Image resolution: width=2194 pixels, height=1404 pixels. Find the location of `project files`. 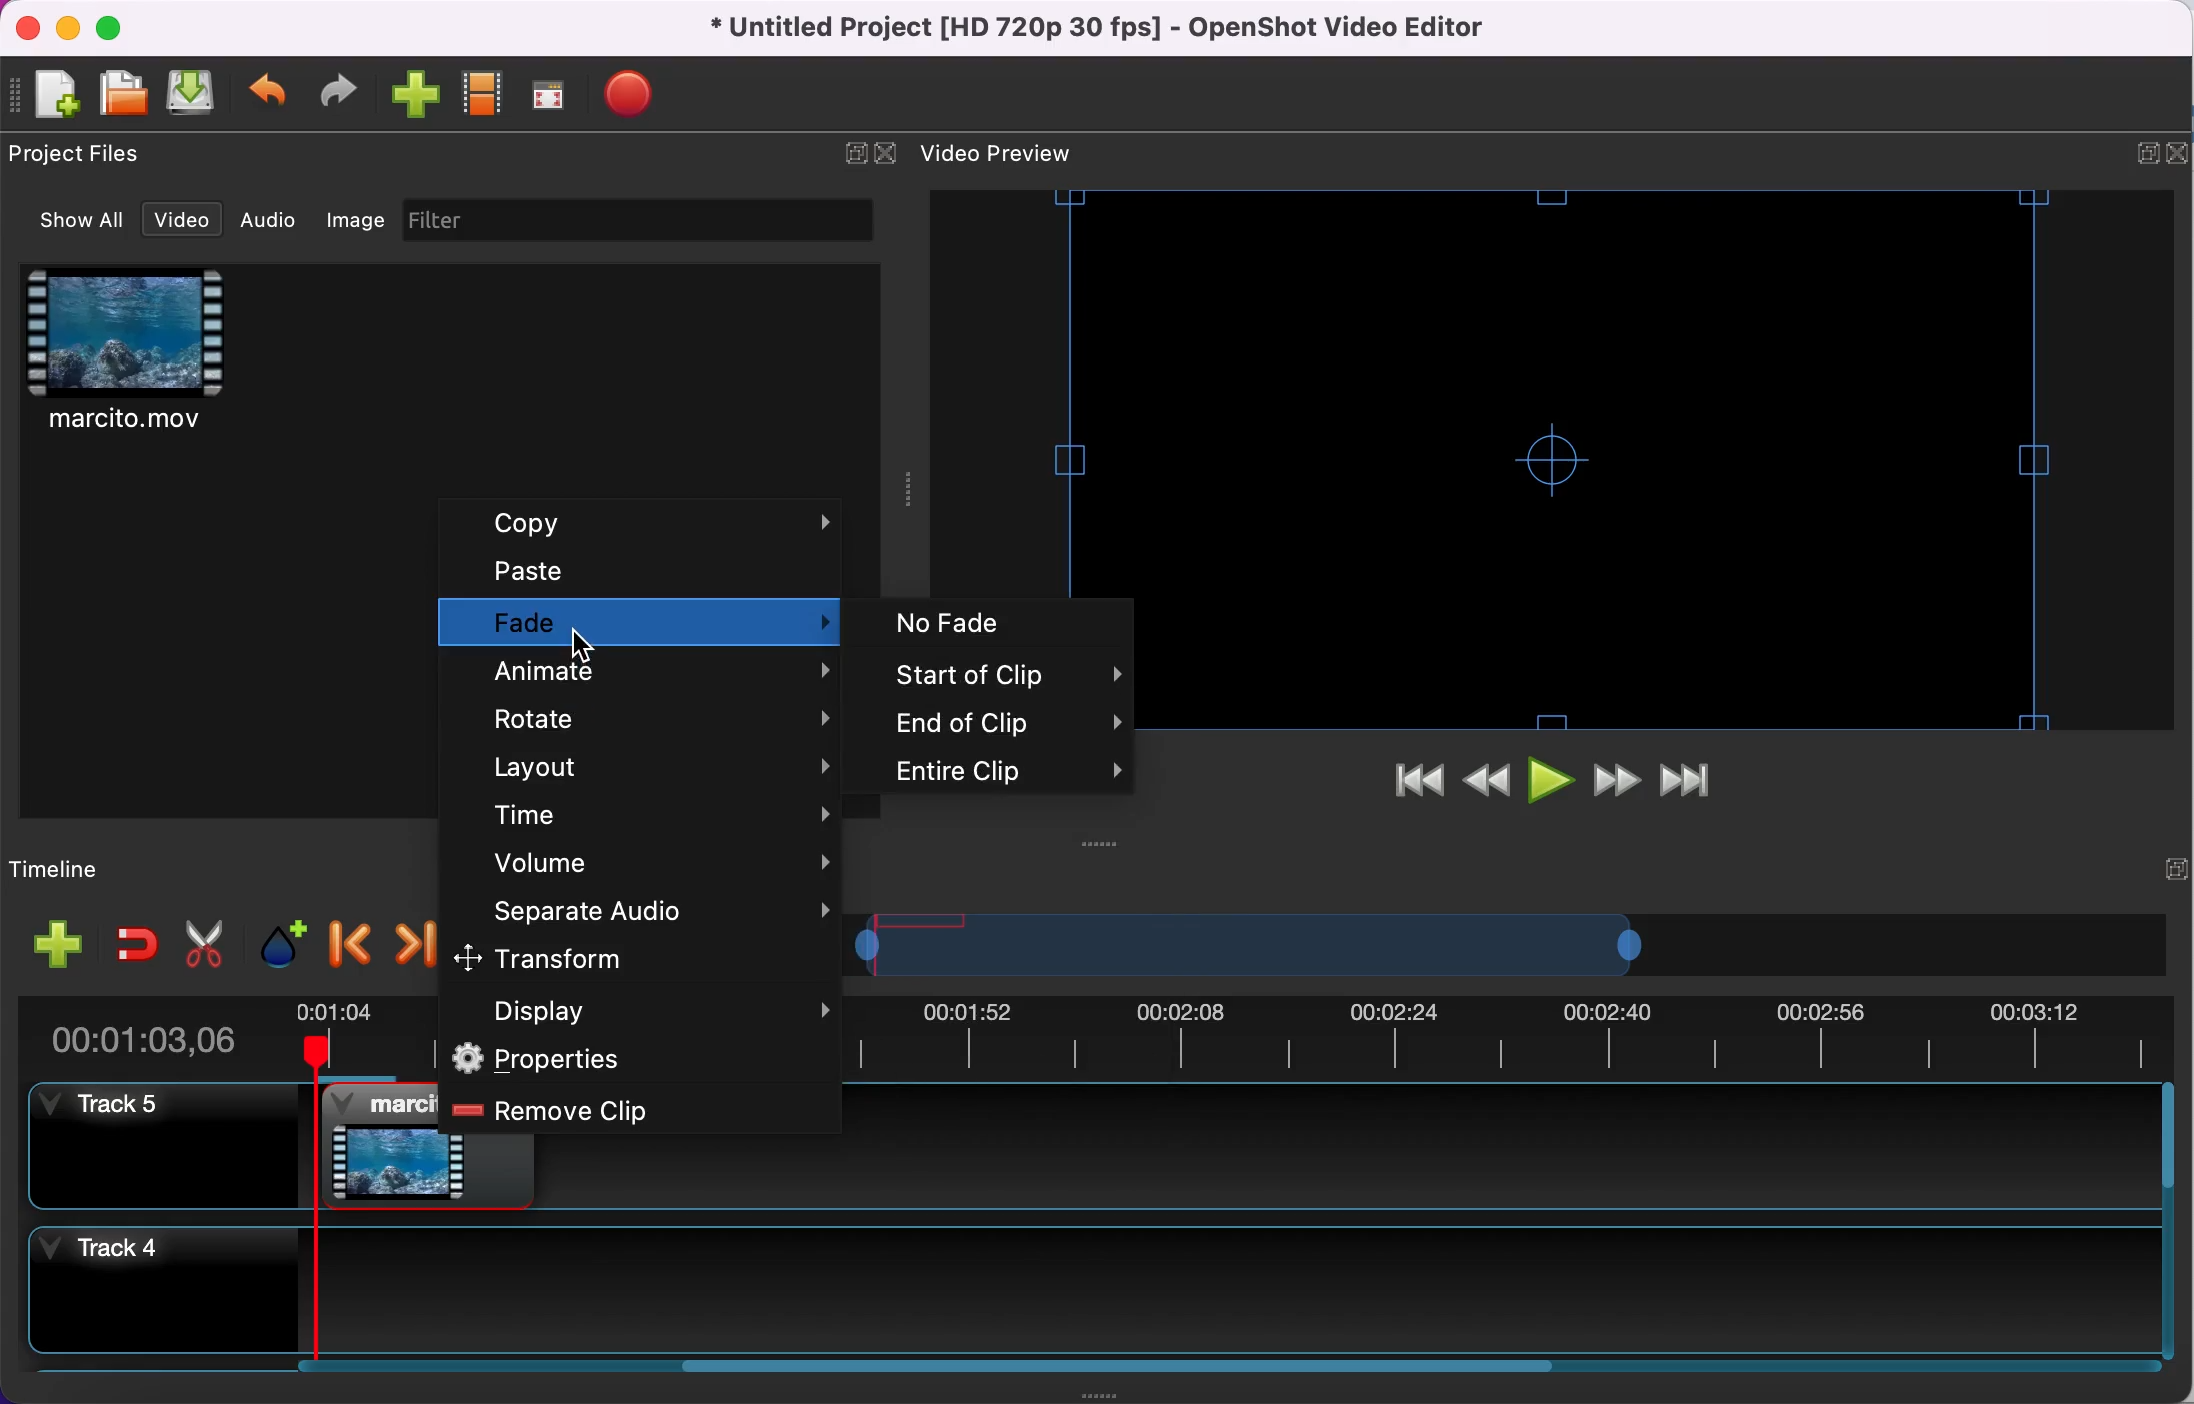

project files is located at coordinates (85, 158).